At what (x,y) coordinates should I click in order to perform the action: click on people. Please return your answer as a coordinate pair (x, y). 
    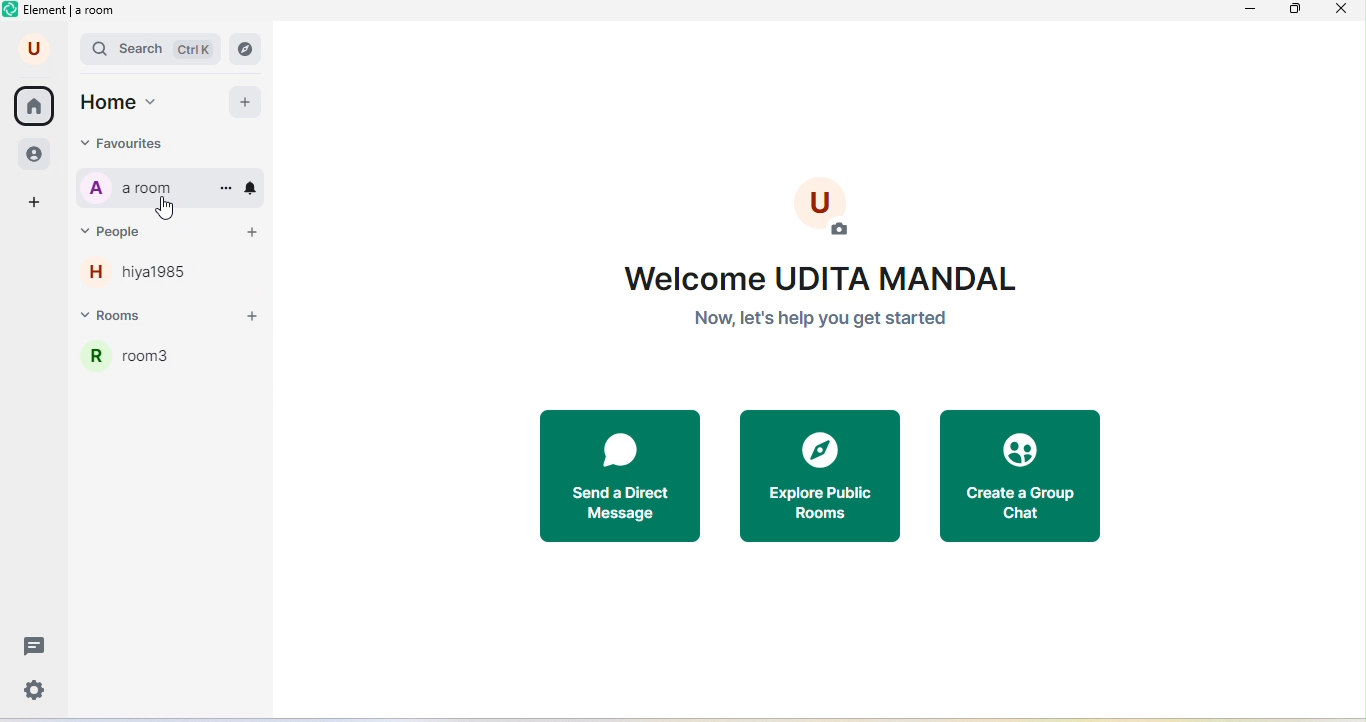
    Looking at the image, I should click on (138, 230).